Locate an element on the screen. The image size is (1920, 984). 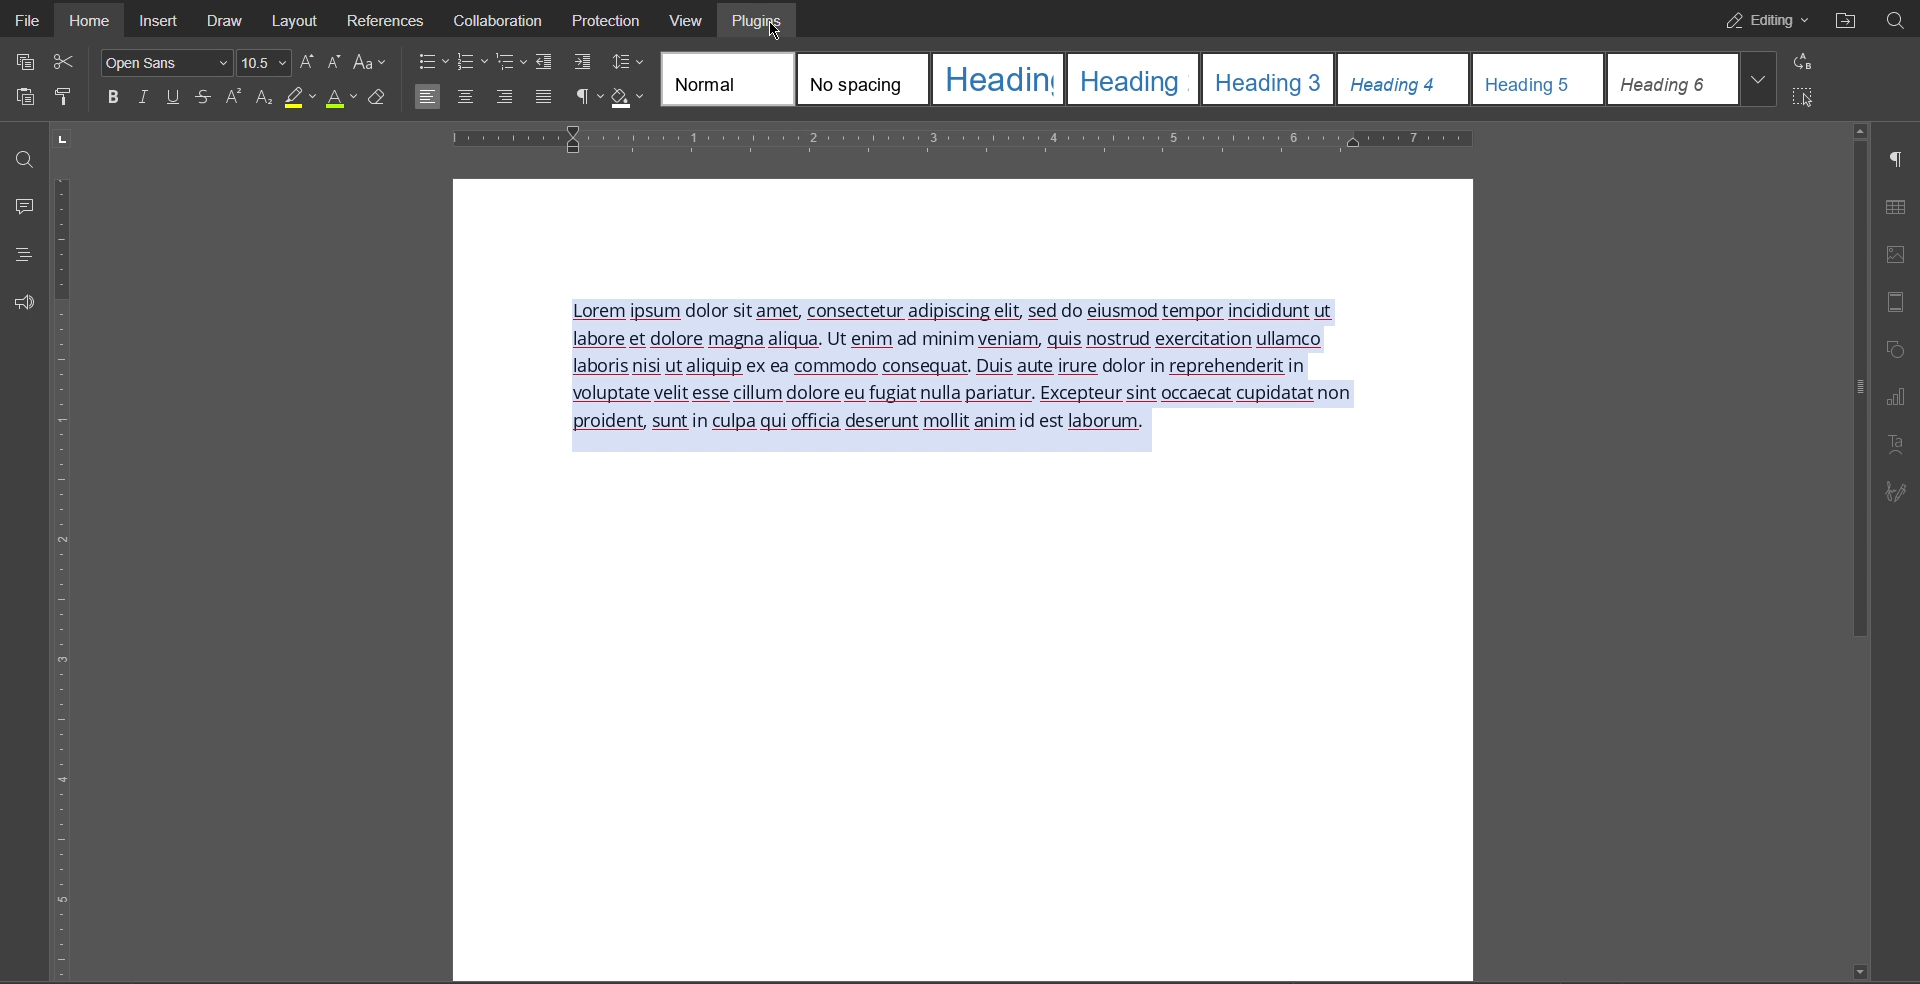
Comment is located at coordinates (19, 201).